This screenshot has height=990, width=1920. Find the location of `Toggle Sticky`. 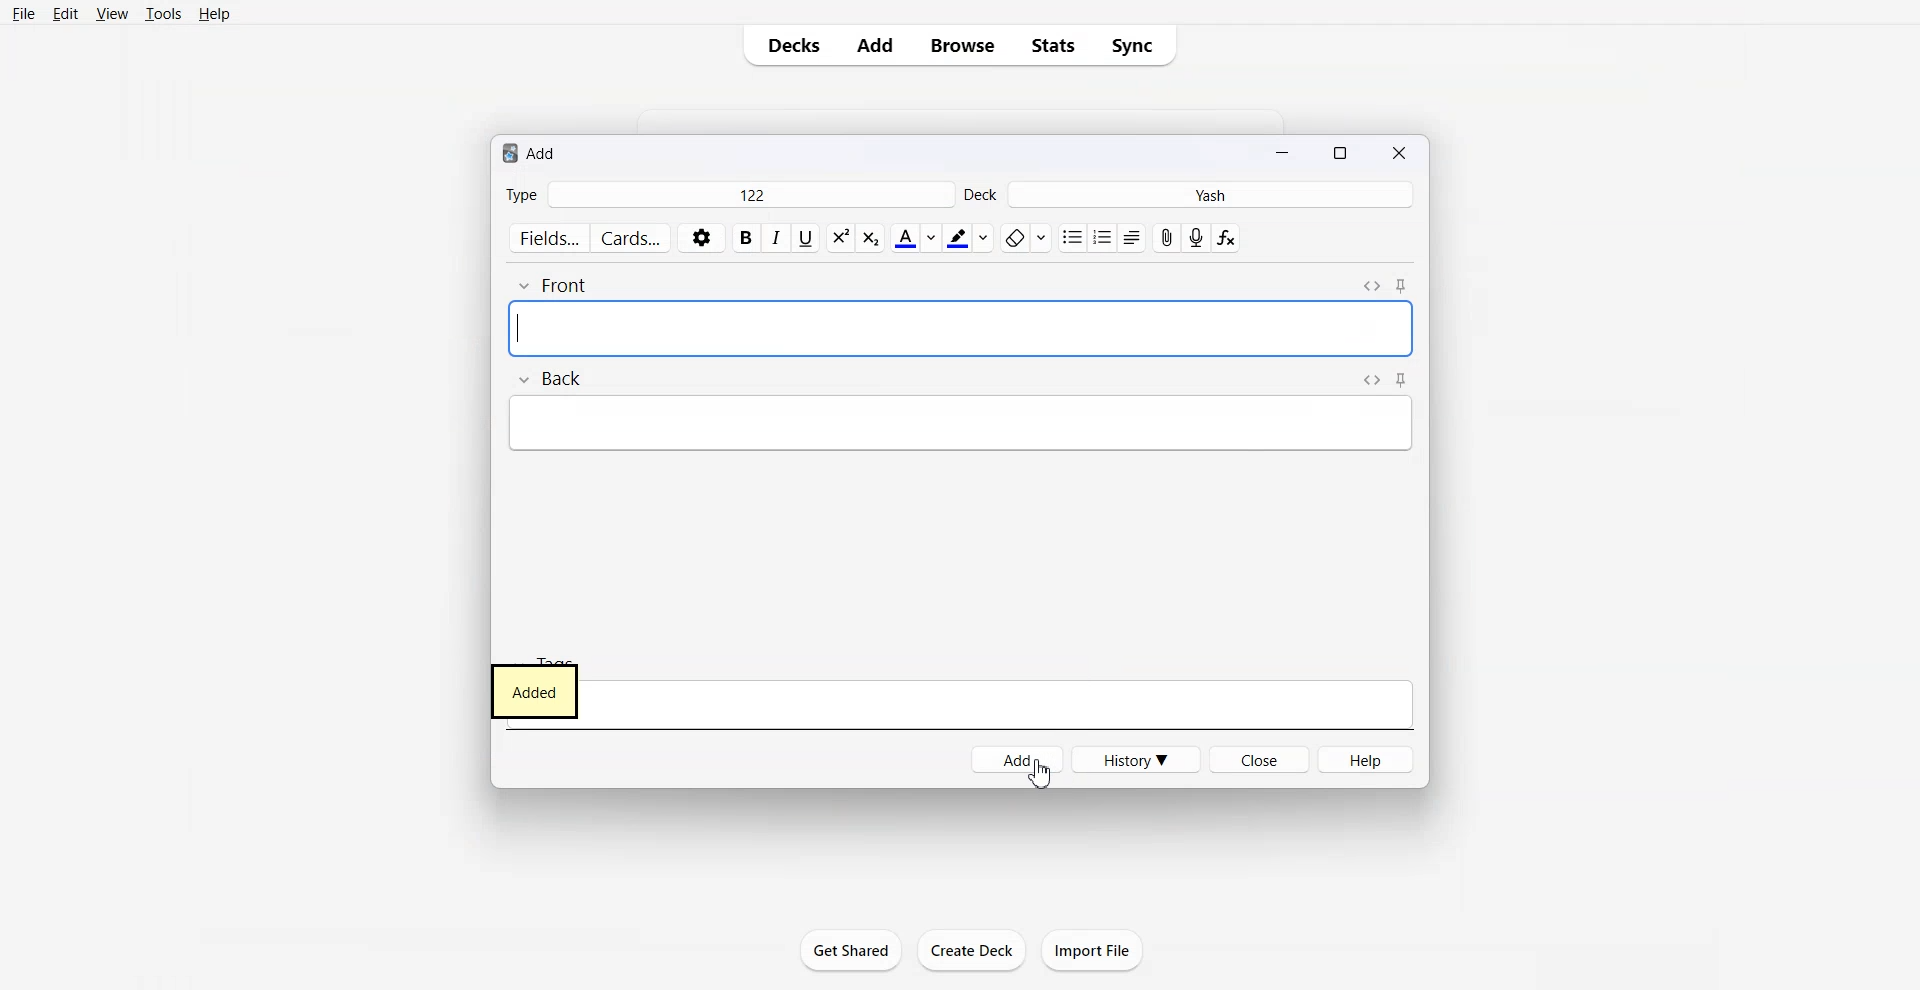

Toggle Sticky is located at coordinates (1402, 287).